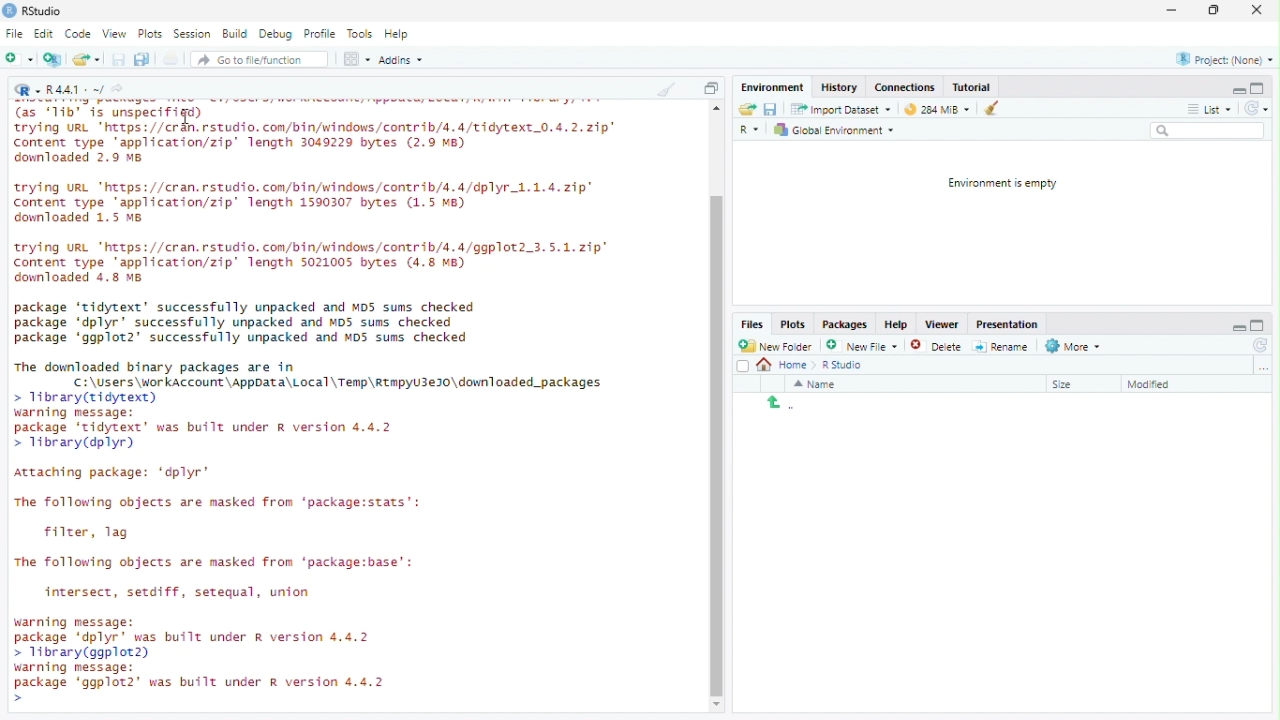 The image size is (1280, 720). Describe the element at coordinates (753, 324) in the screenshot. I see `Files` at that location.